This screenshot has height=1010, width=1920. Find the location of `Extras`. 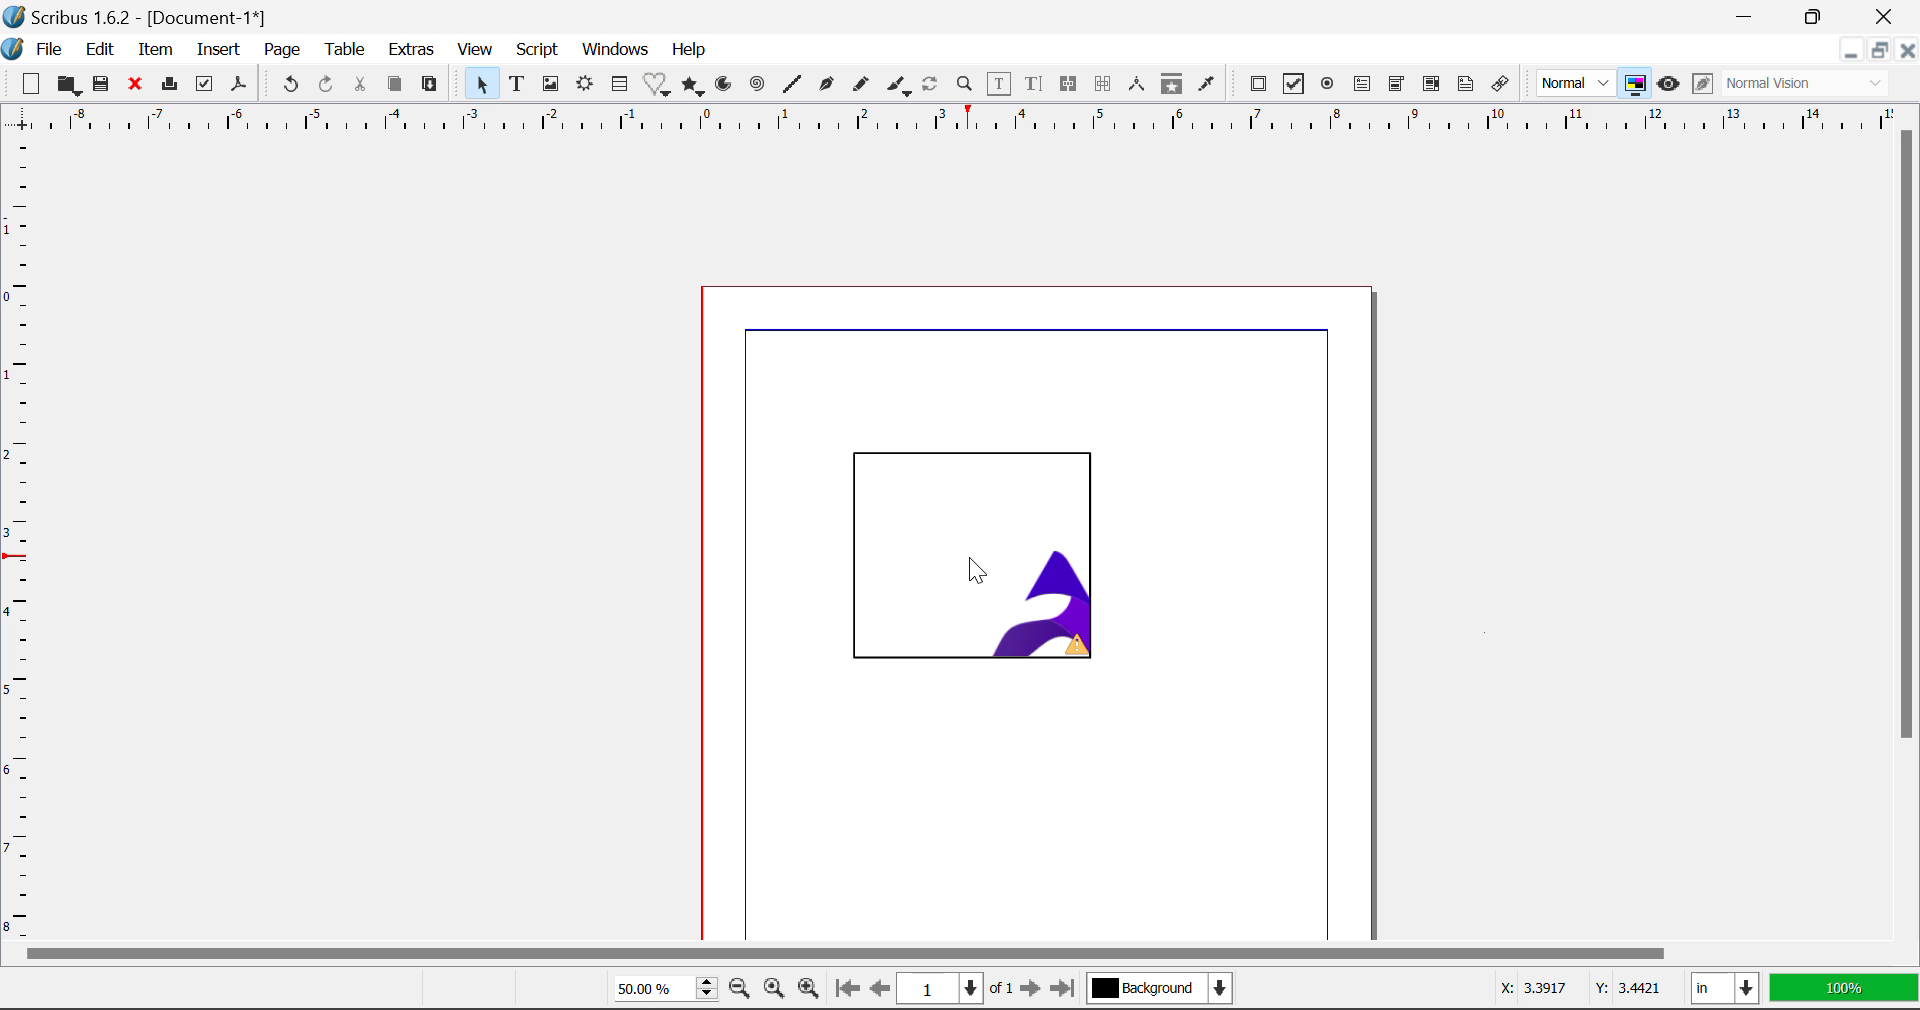

Extras is located at coordinates (413, 50).